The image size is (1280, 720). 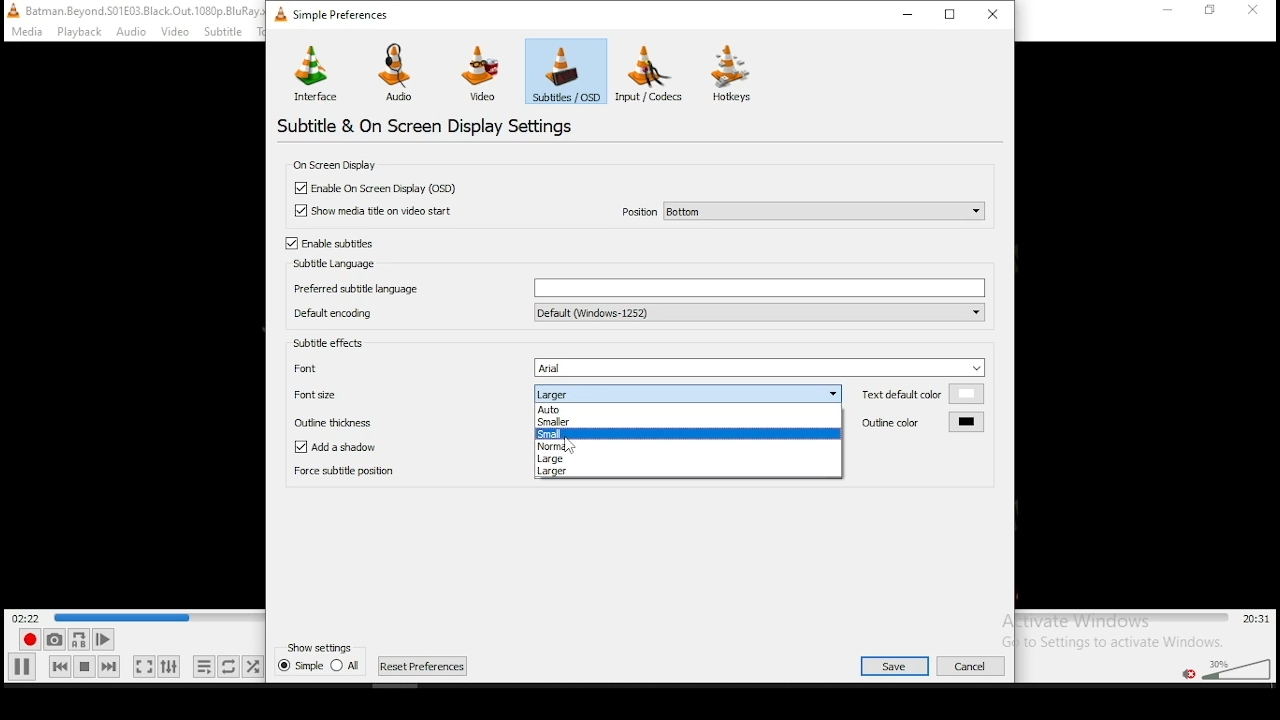 I want to click on remaining/total time, so click(x=1257, y=619).